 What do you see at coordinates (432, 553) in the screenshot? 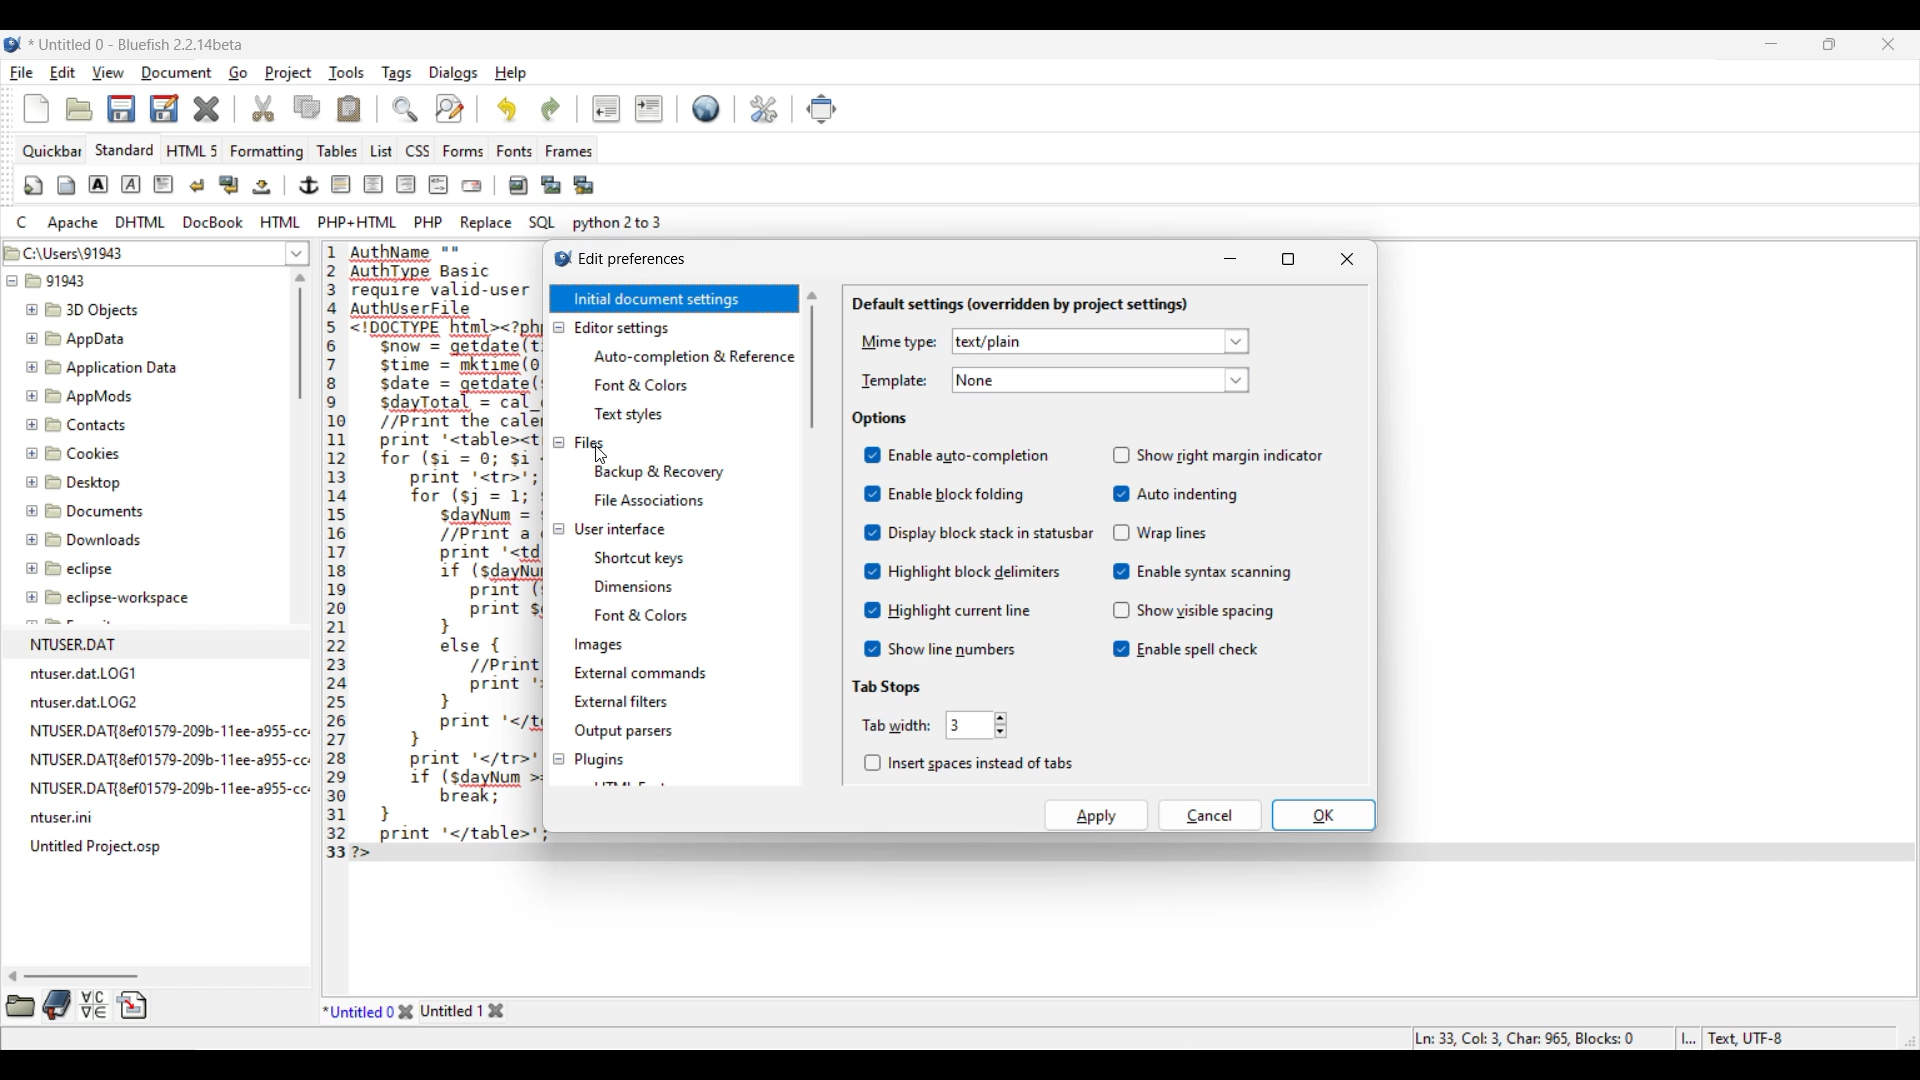
I see `Current code` at bounding box center [432, 553].